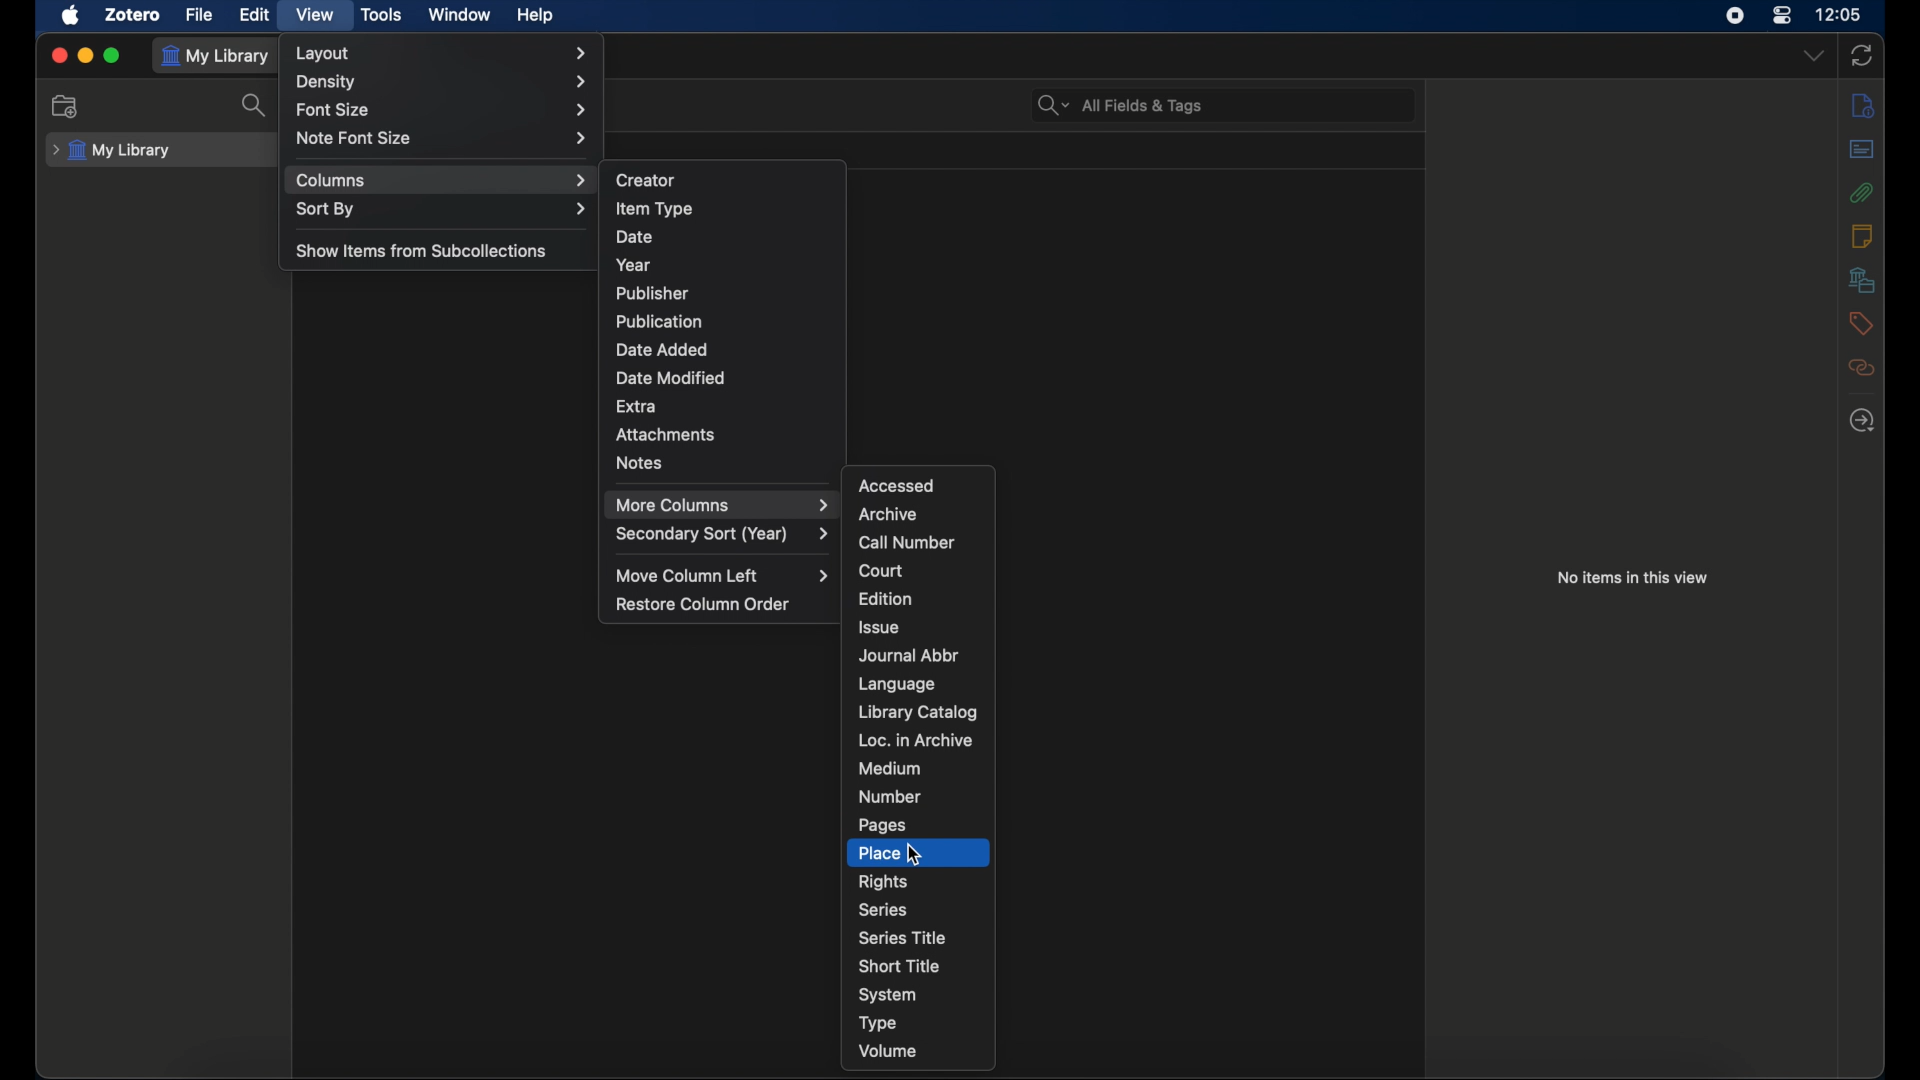 The image size is (1920, 1080). What do you see at coordinates (1121, 105) in the screenshot?
I see `search bar` at bounding box center [1121, 105].